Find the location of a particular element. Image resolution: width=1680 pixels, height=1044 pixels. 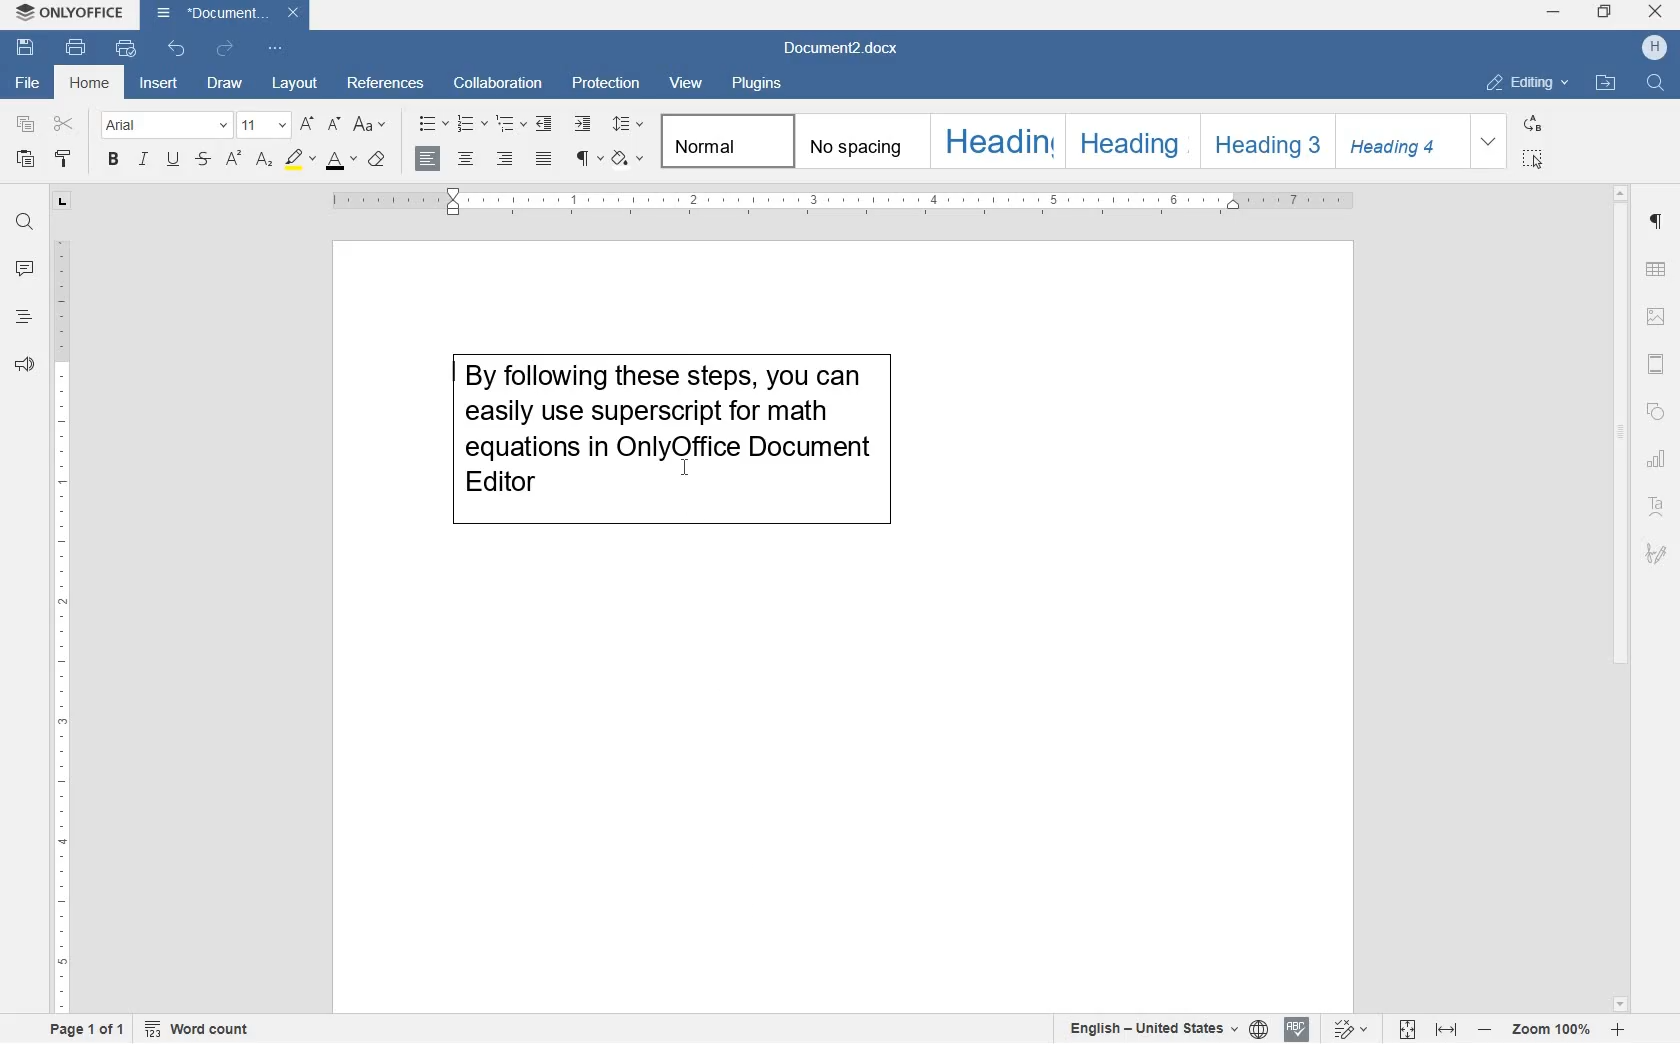

cut is located at coordinates (63, 124).